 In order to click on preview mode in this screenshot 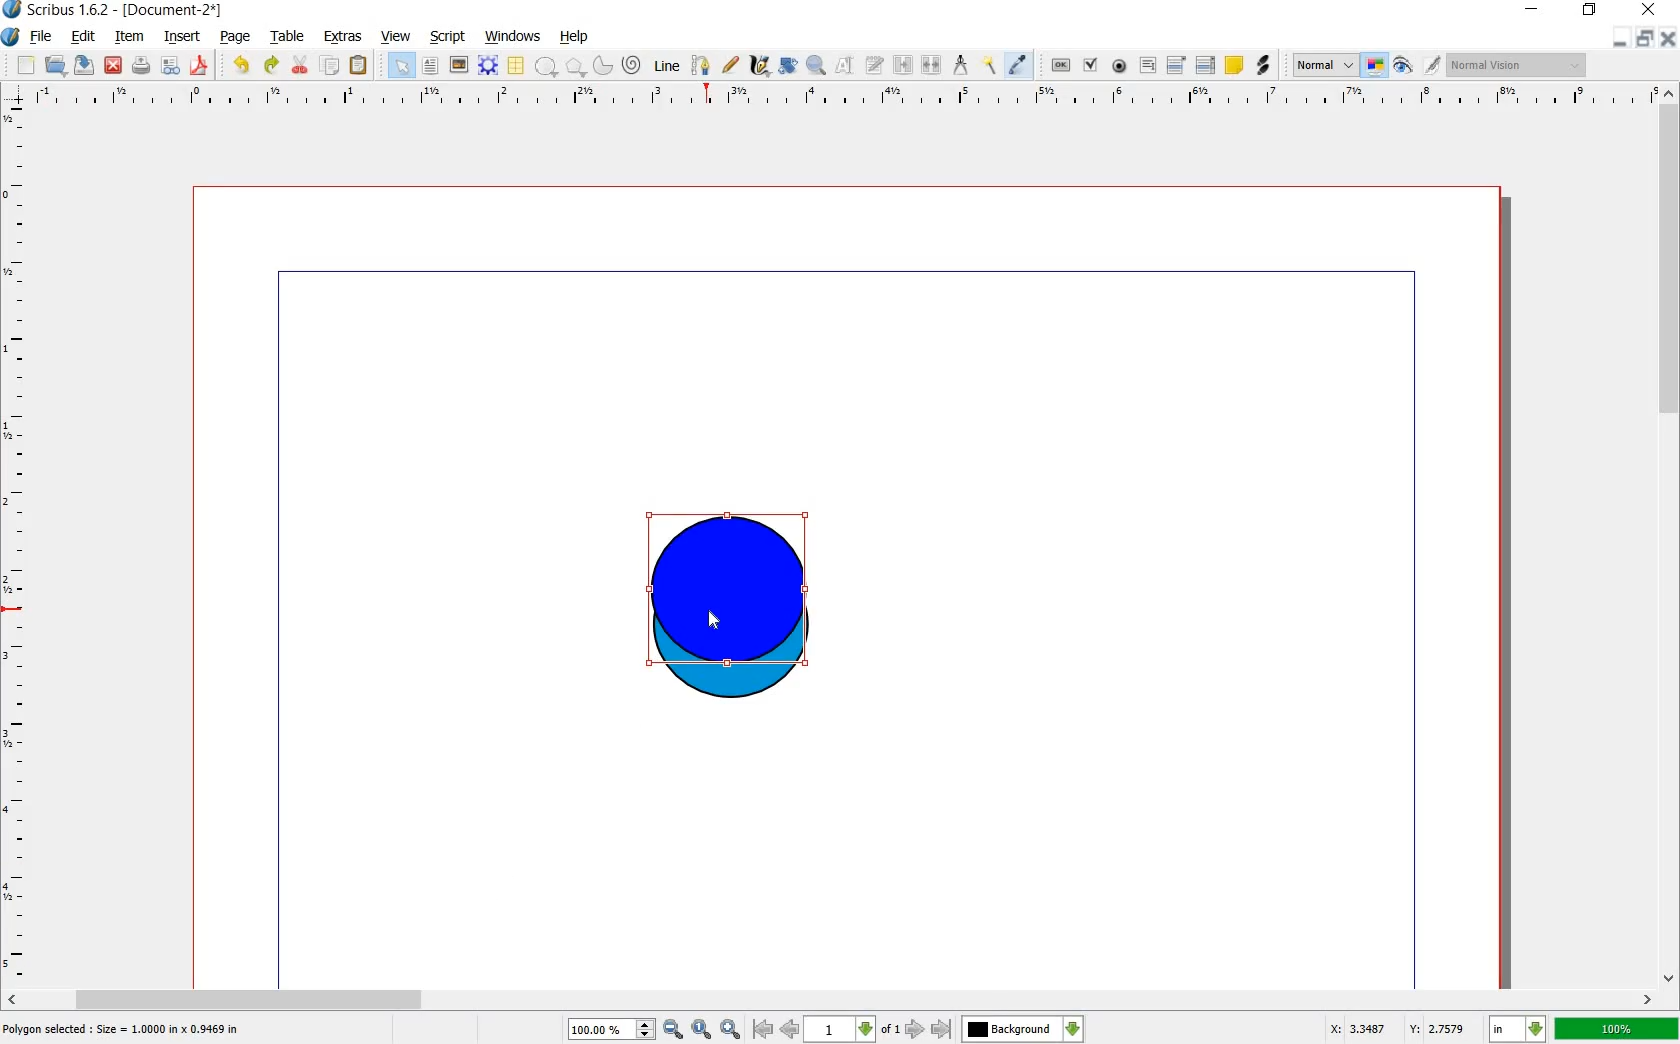, I will do `click(1402, 69)`.